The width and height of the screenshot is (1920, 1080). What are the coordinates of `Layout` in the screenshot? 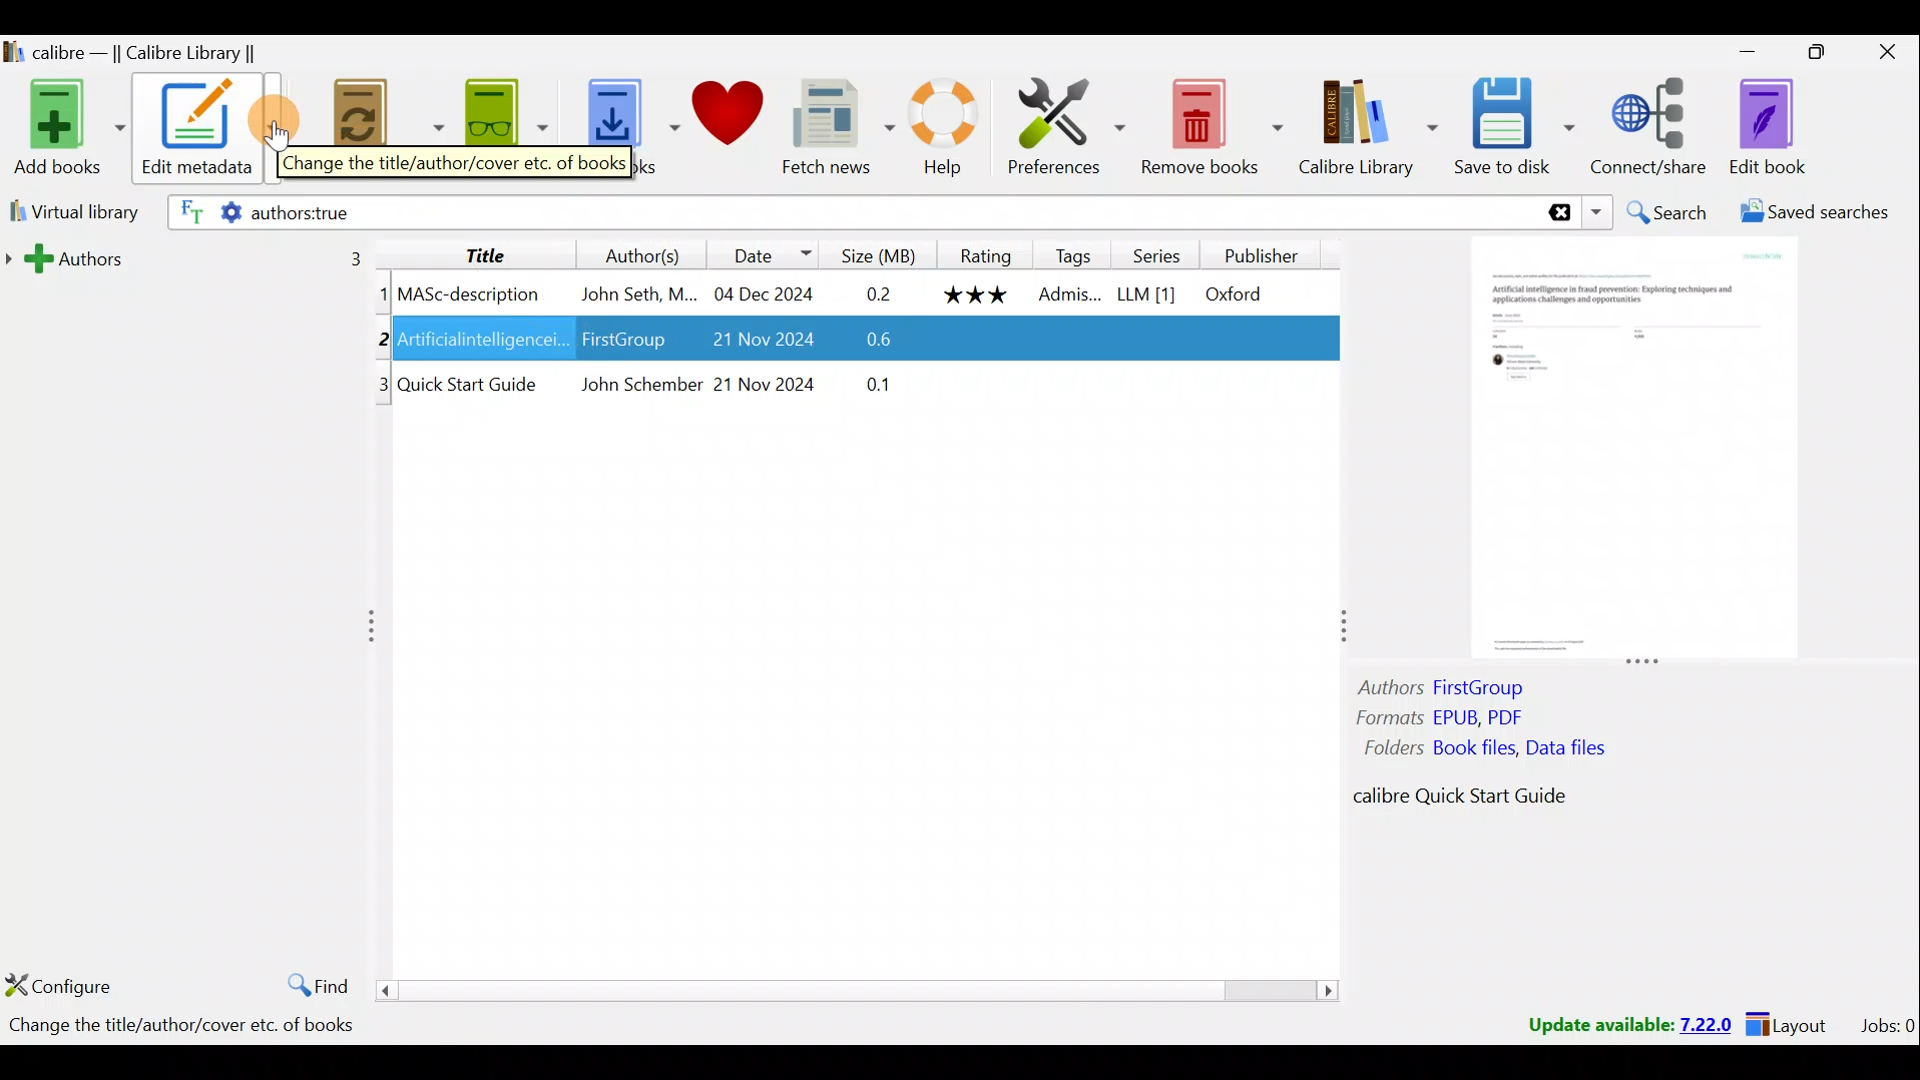 It's located at (1791, 1022).